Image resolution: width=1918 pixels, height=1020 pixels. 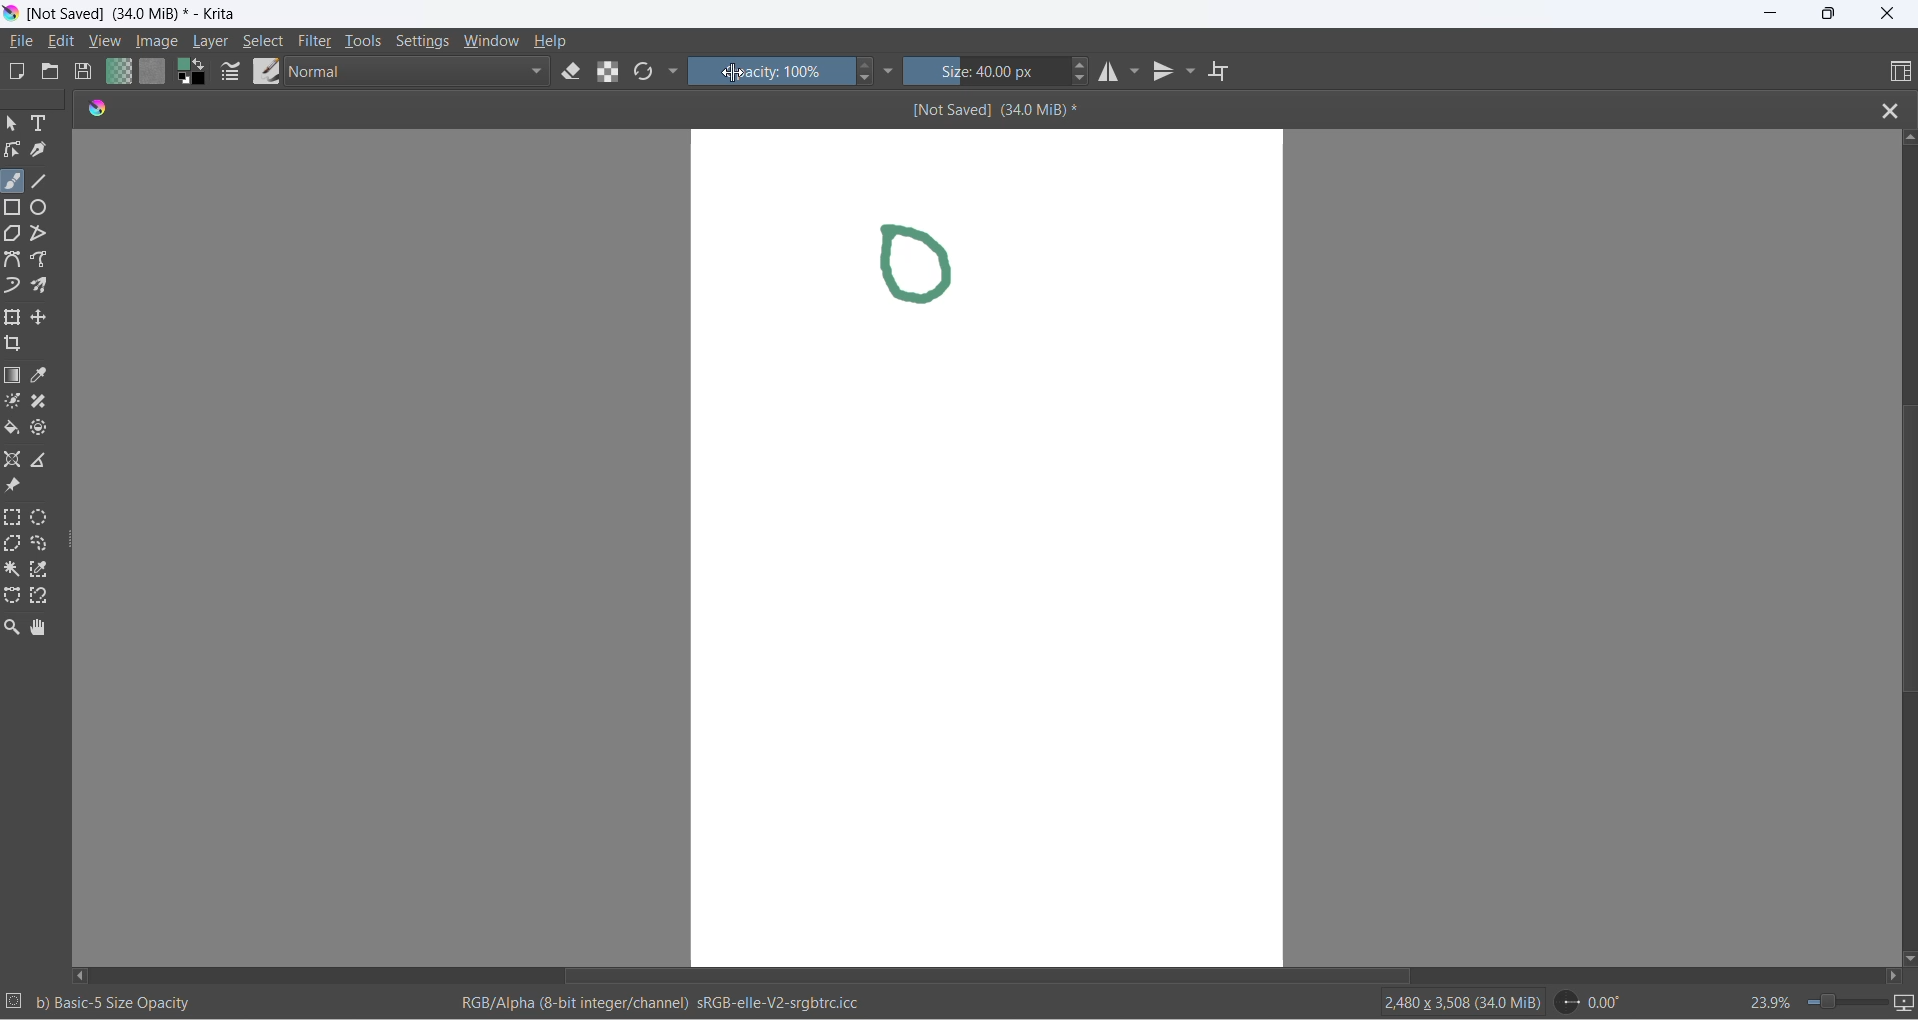 What do you see at coordinates (731, 73) in the screenshot?
I see `cursor` at bounding box center [731, 73].